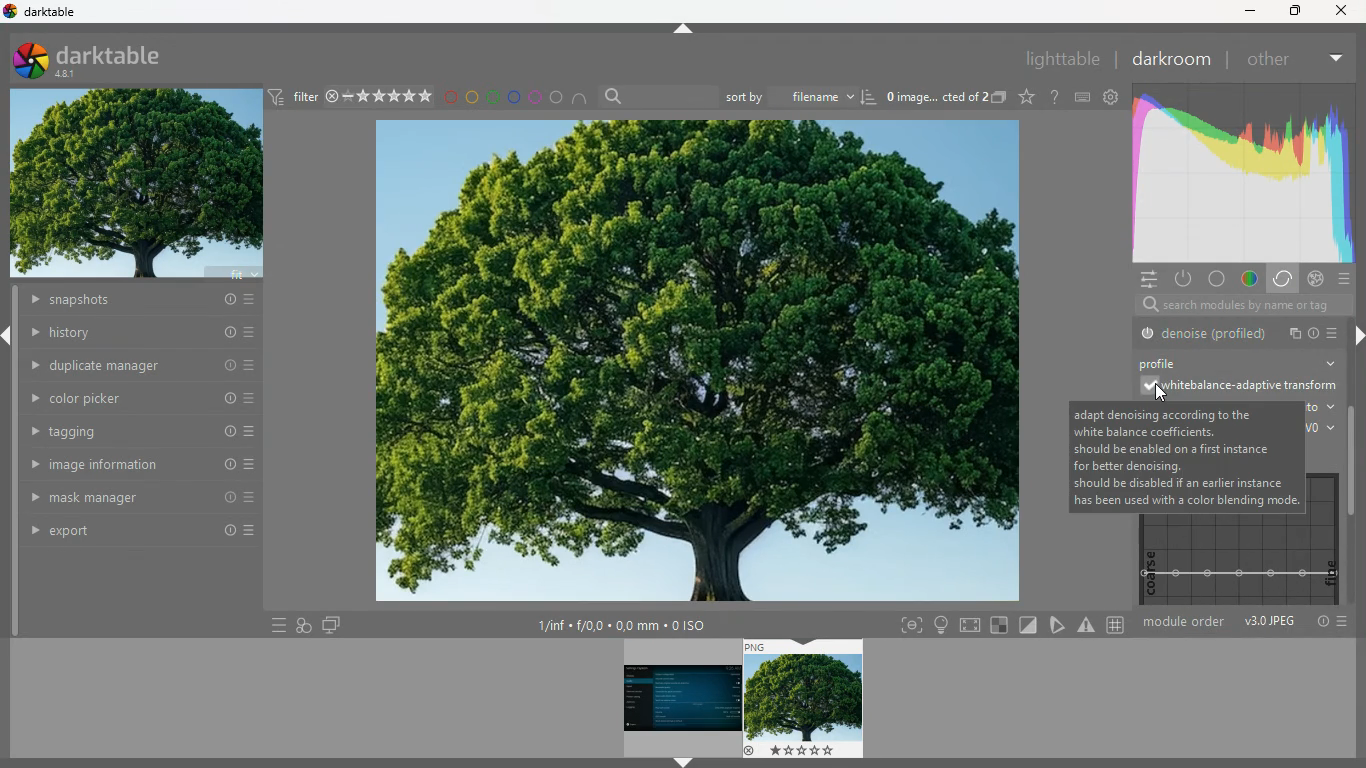  What do you see at coordinates (1269, 622) in the screenshot?
I see `image format` at bounding box center [1269, 622].